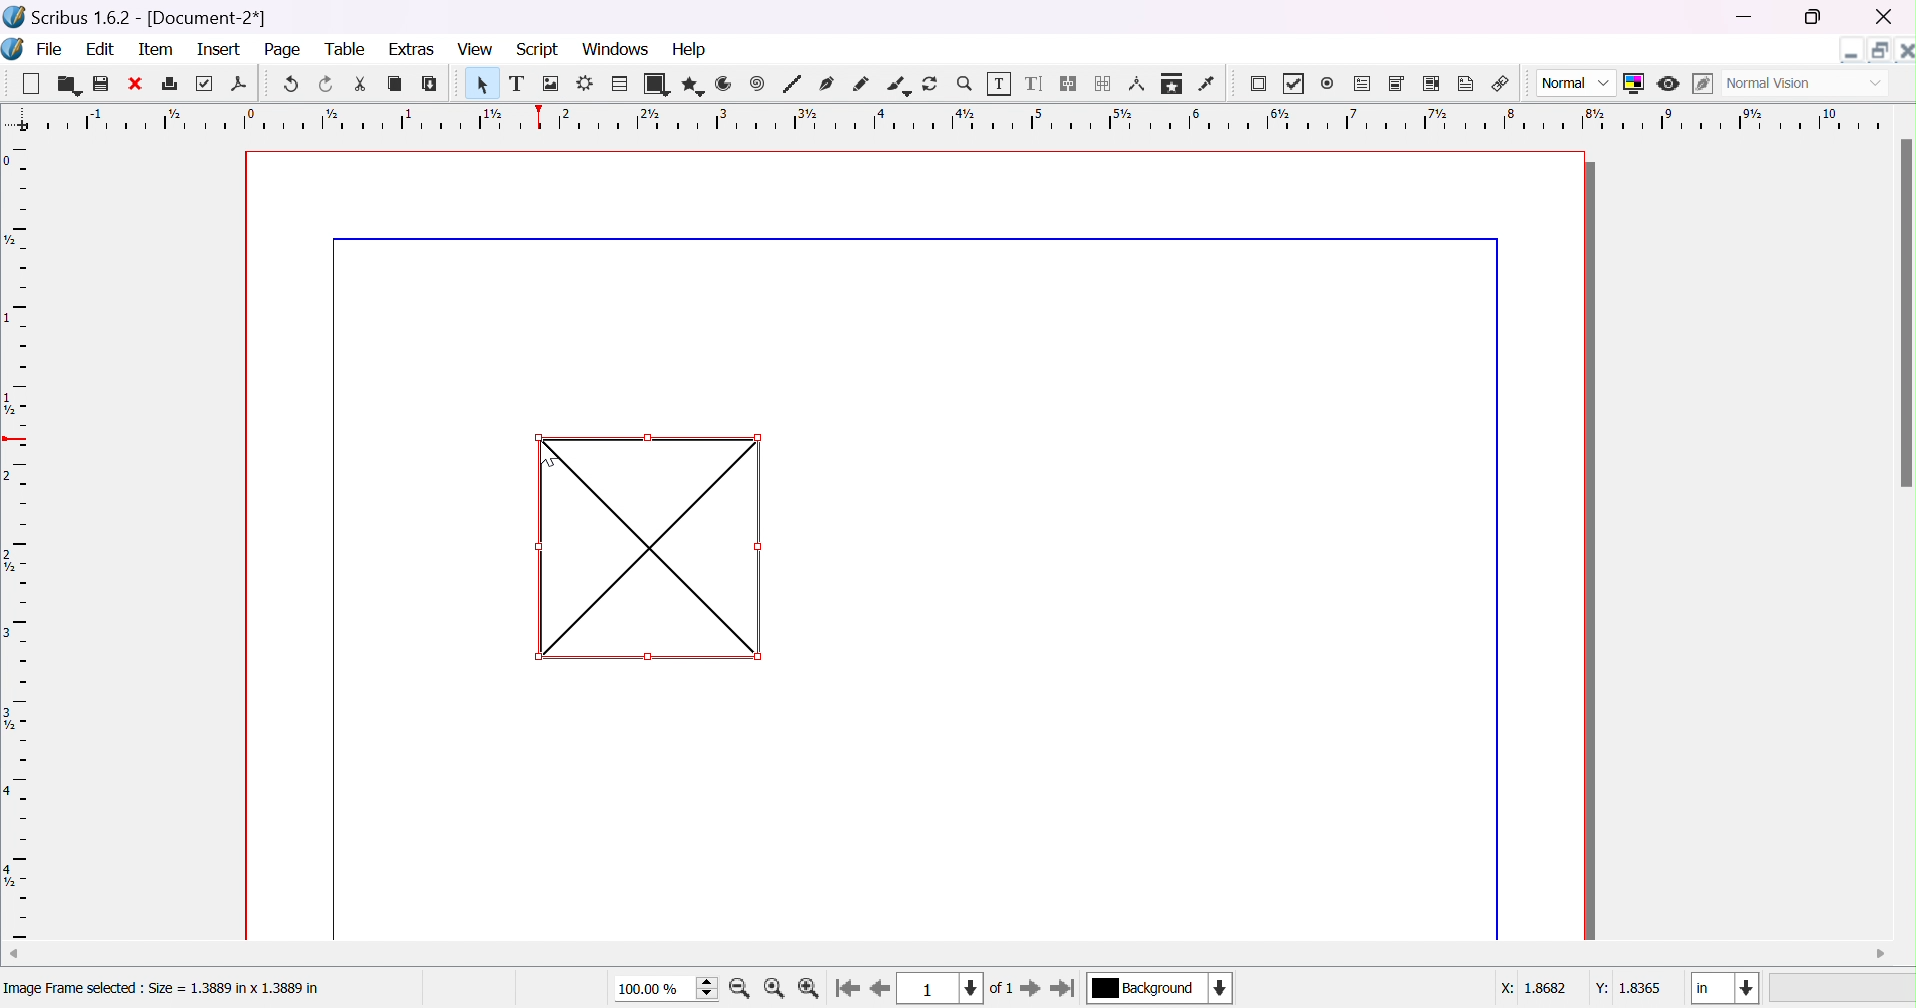  What do you see at coordinates (1210, 84) in the screenshot?
I see `eye dropper` at bounding box center [1210, 84].